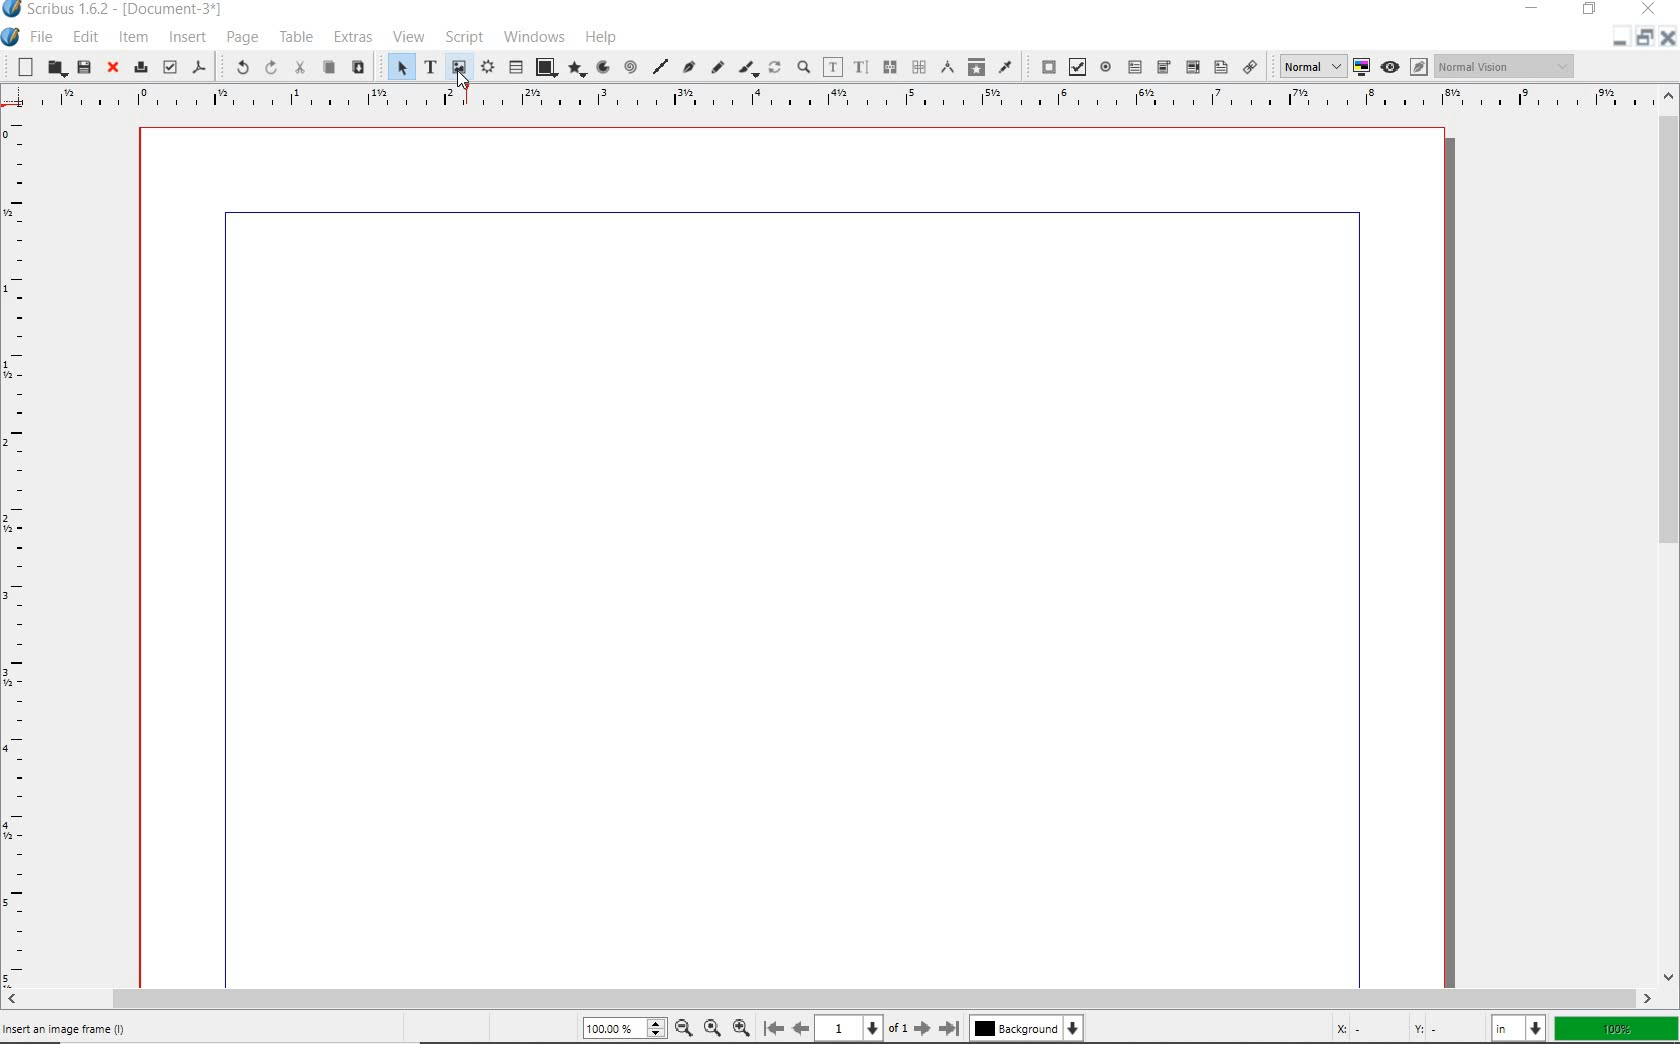  Describe the element at coordinates (713, 1030) in the screenshot. I see `zoom to` at that location.